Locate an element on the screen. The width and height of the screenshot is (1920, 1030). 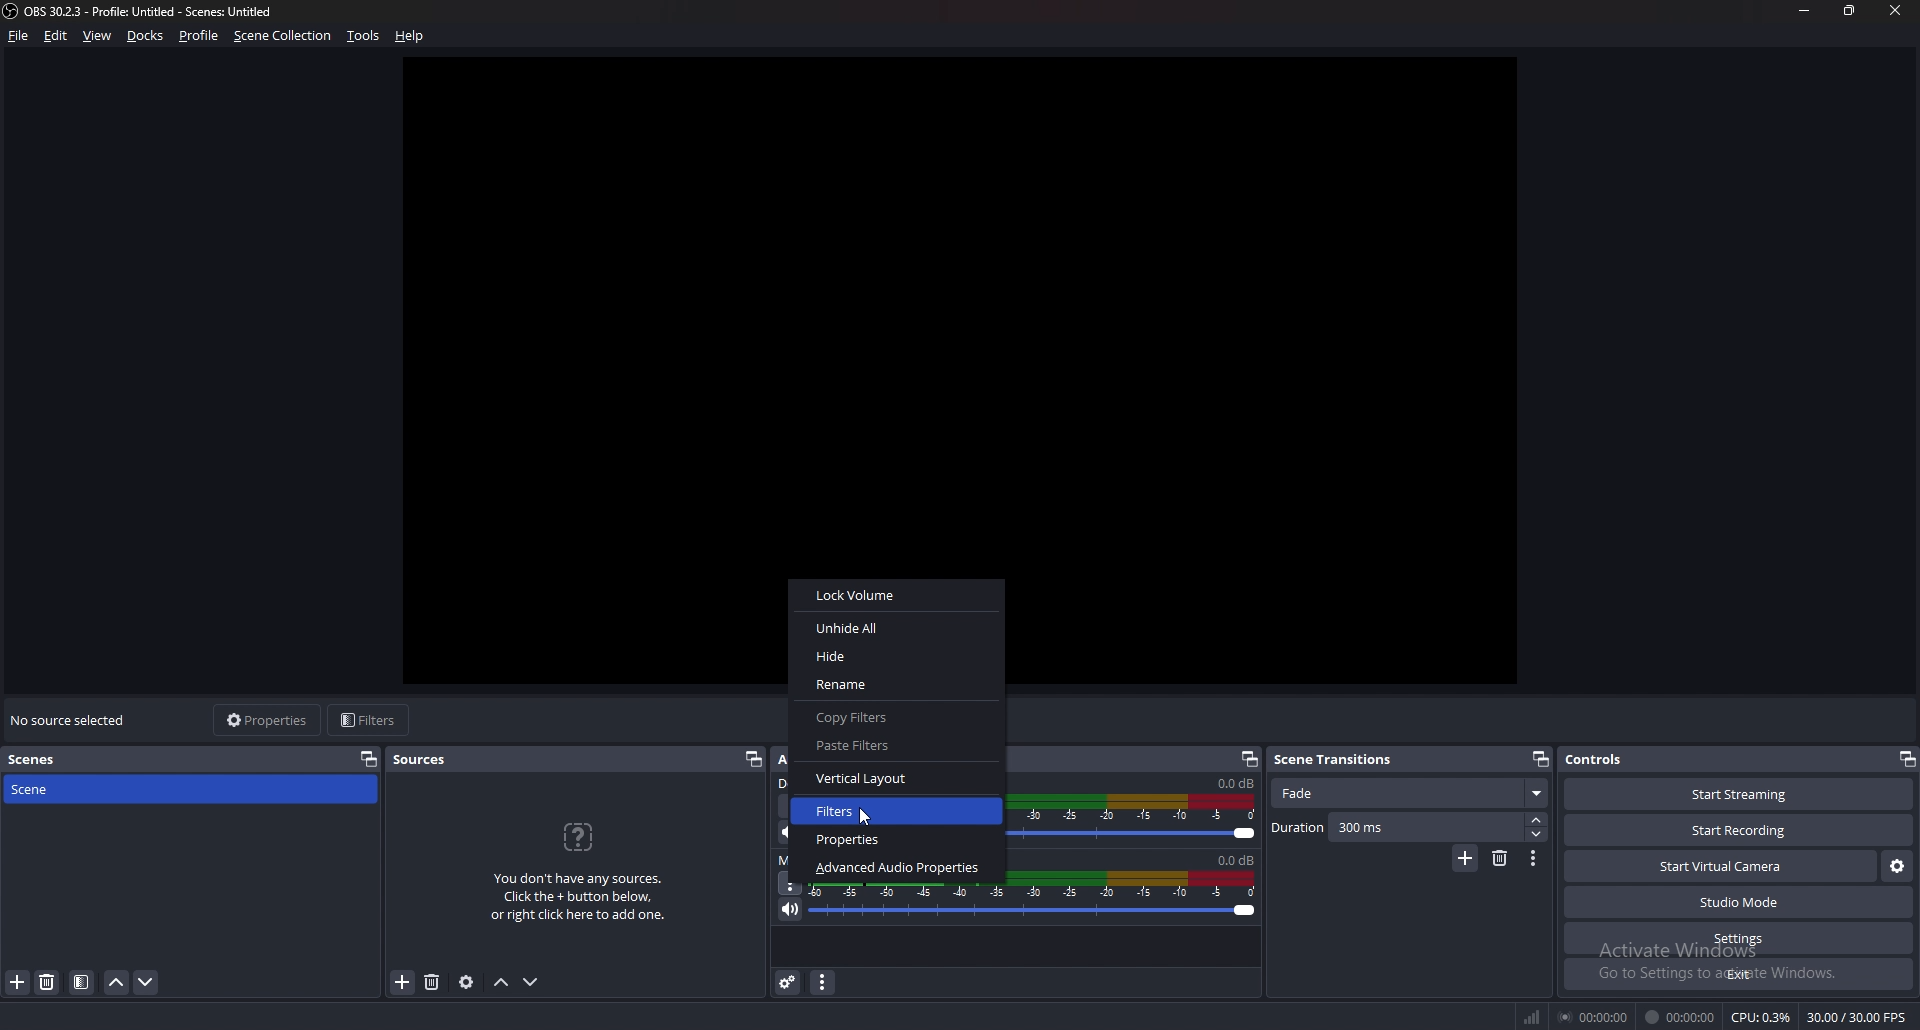
Filters is located at coordinates (831, 813).